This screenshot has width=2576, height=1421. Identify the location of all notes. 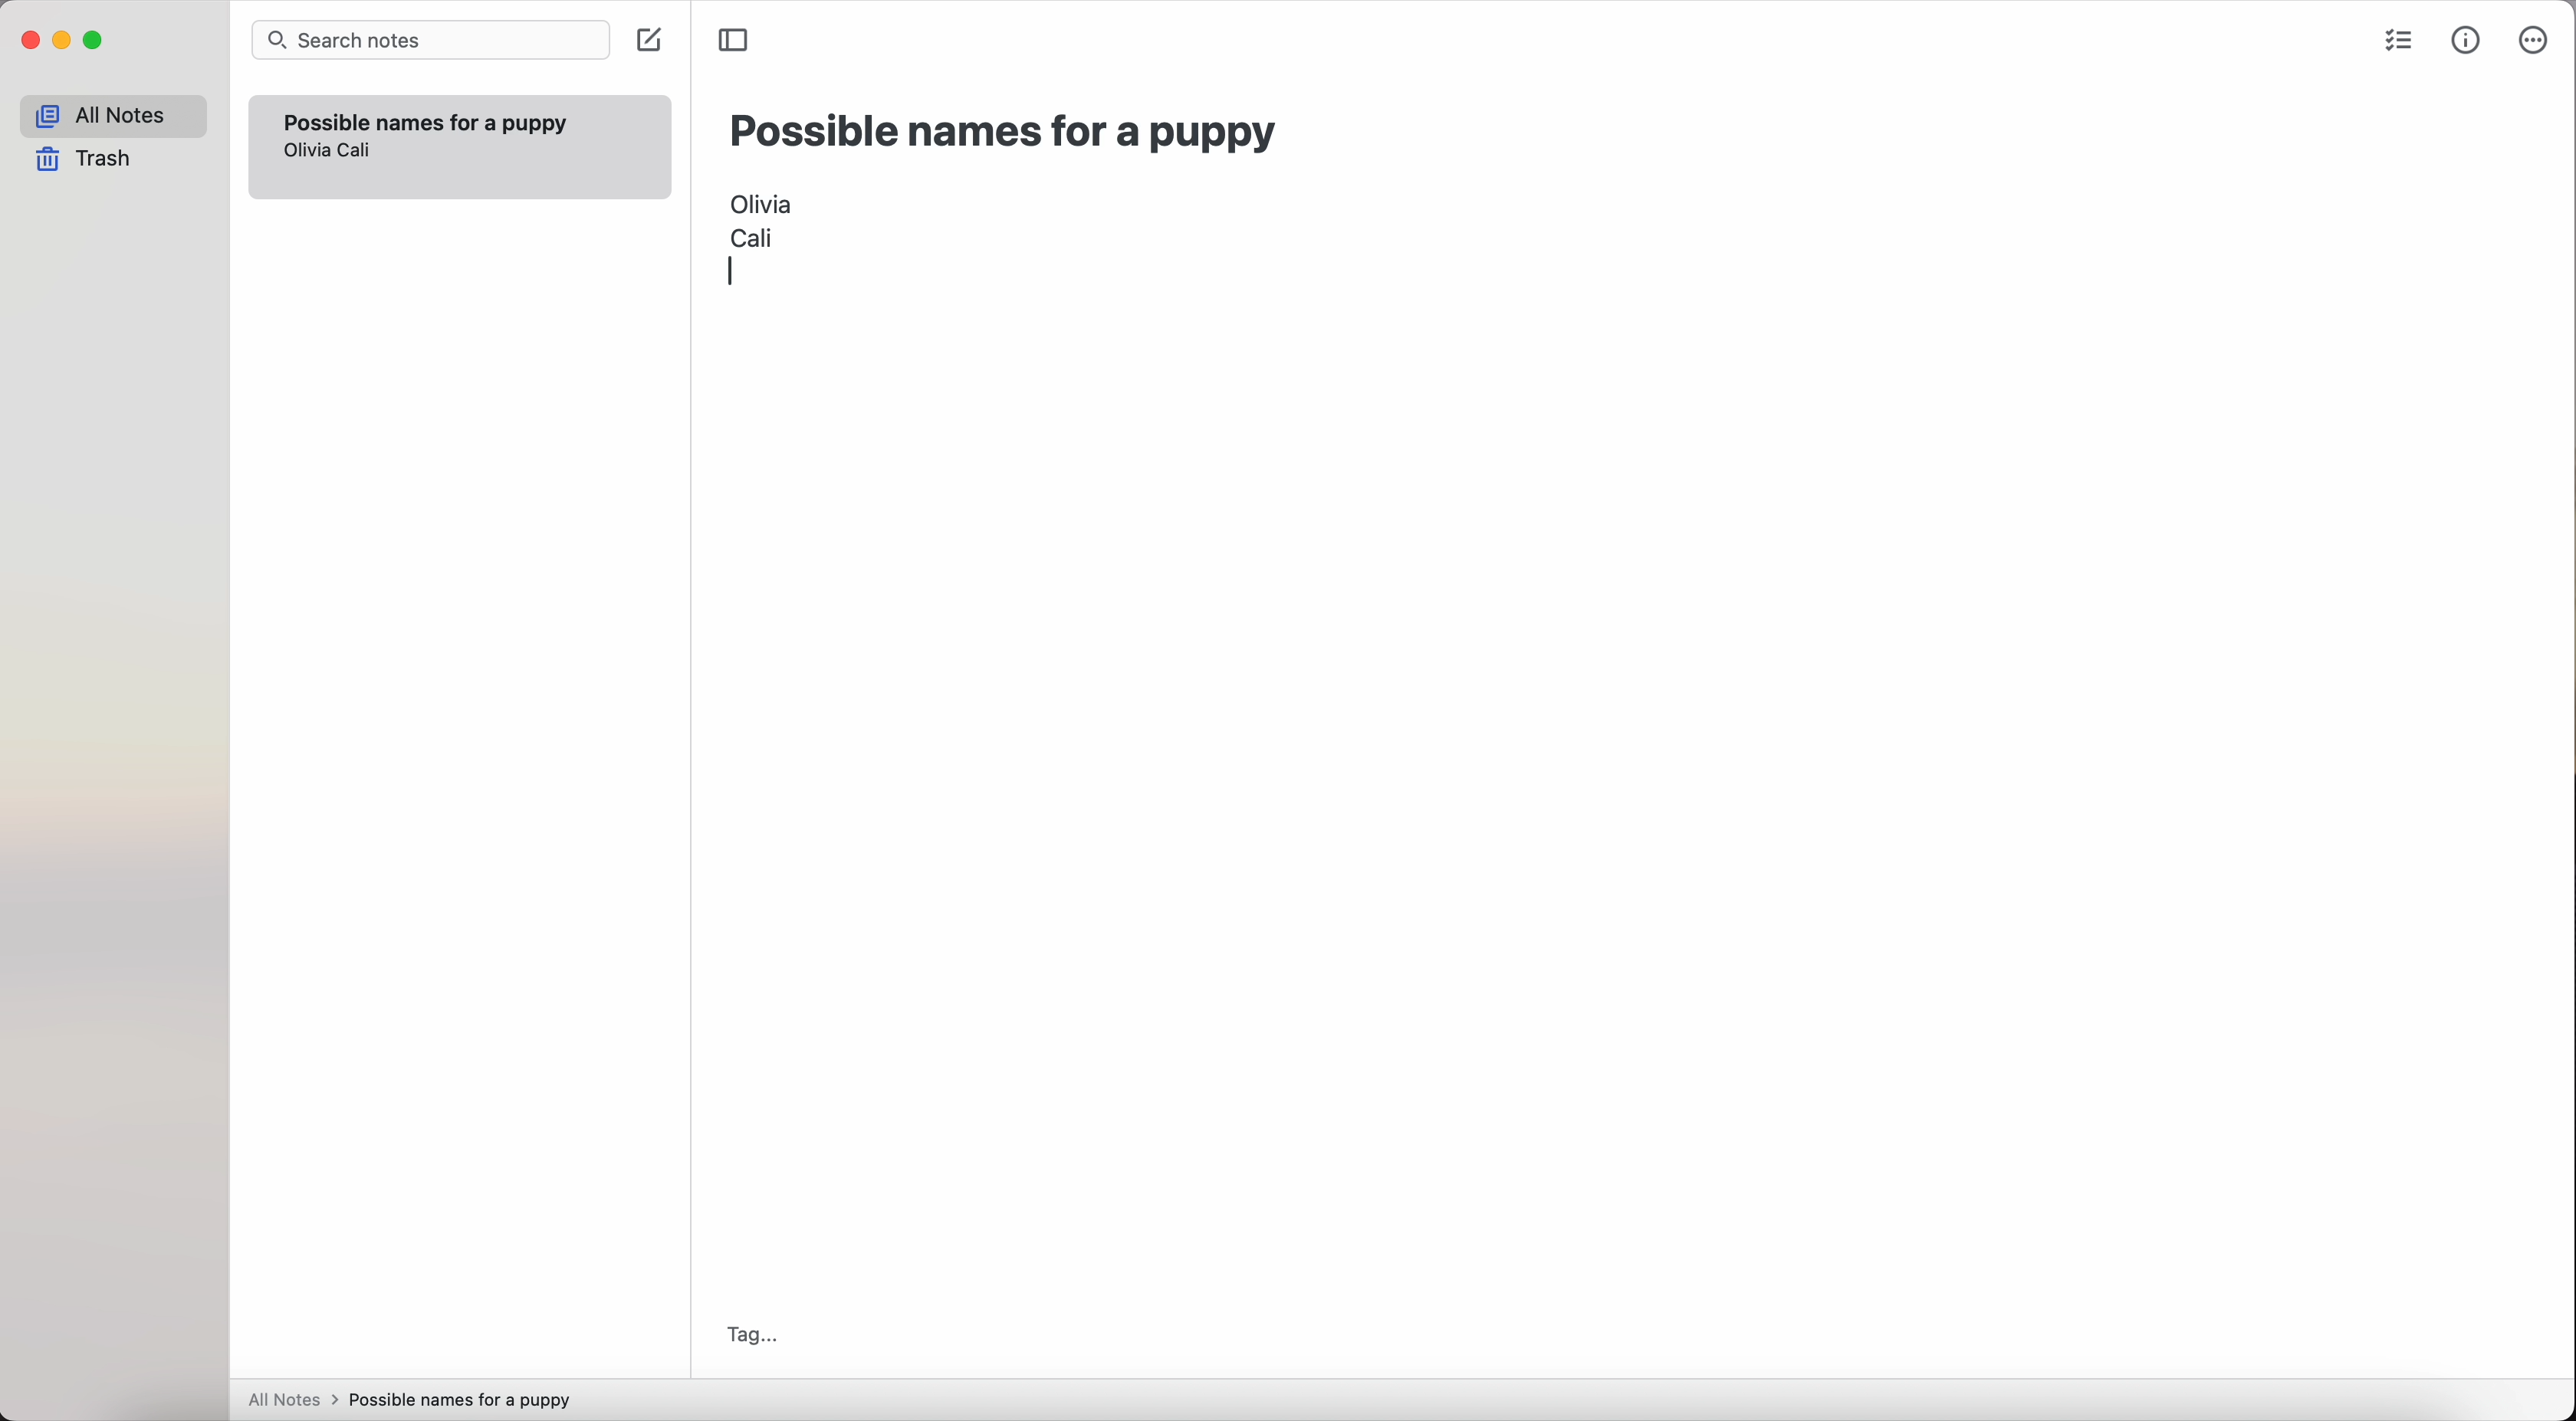
(113, 116).